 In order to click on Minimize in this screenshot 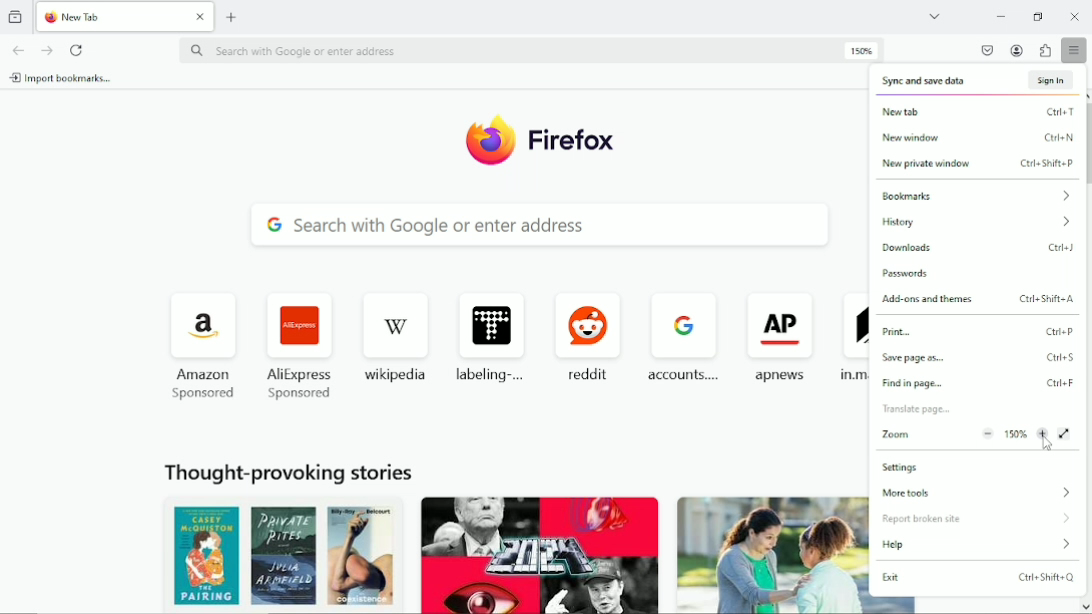, I will do `click(1000, 16)`.